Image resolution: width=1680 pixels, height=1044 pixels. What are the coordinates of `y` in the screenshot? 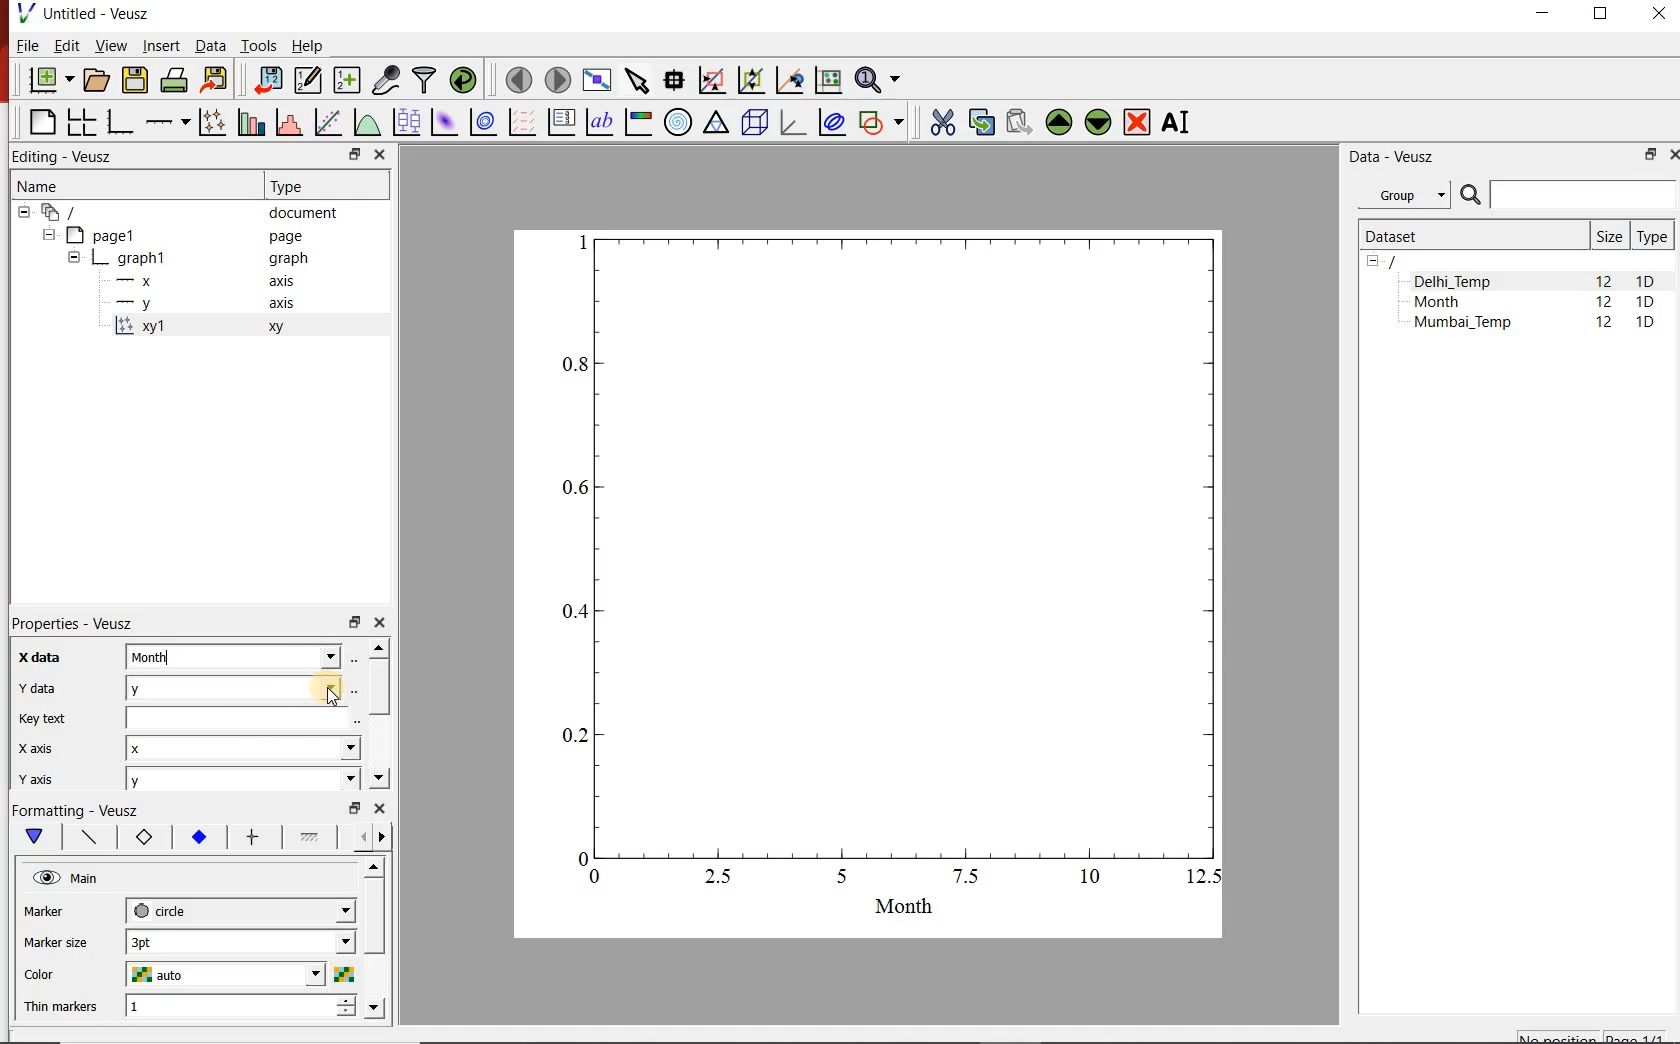 It's located at (242, 781).